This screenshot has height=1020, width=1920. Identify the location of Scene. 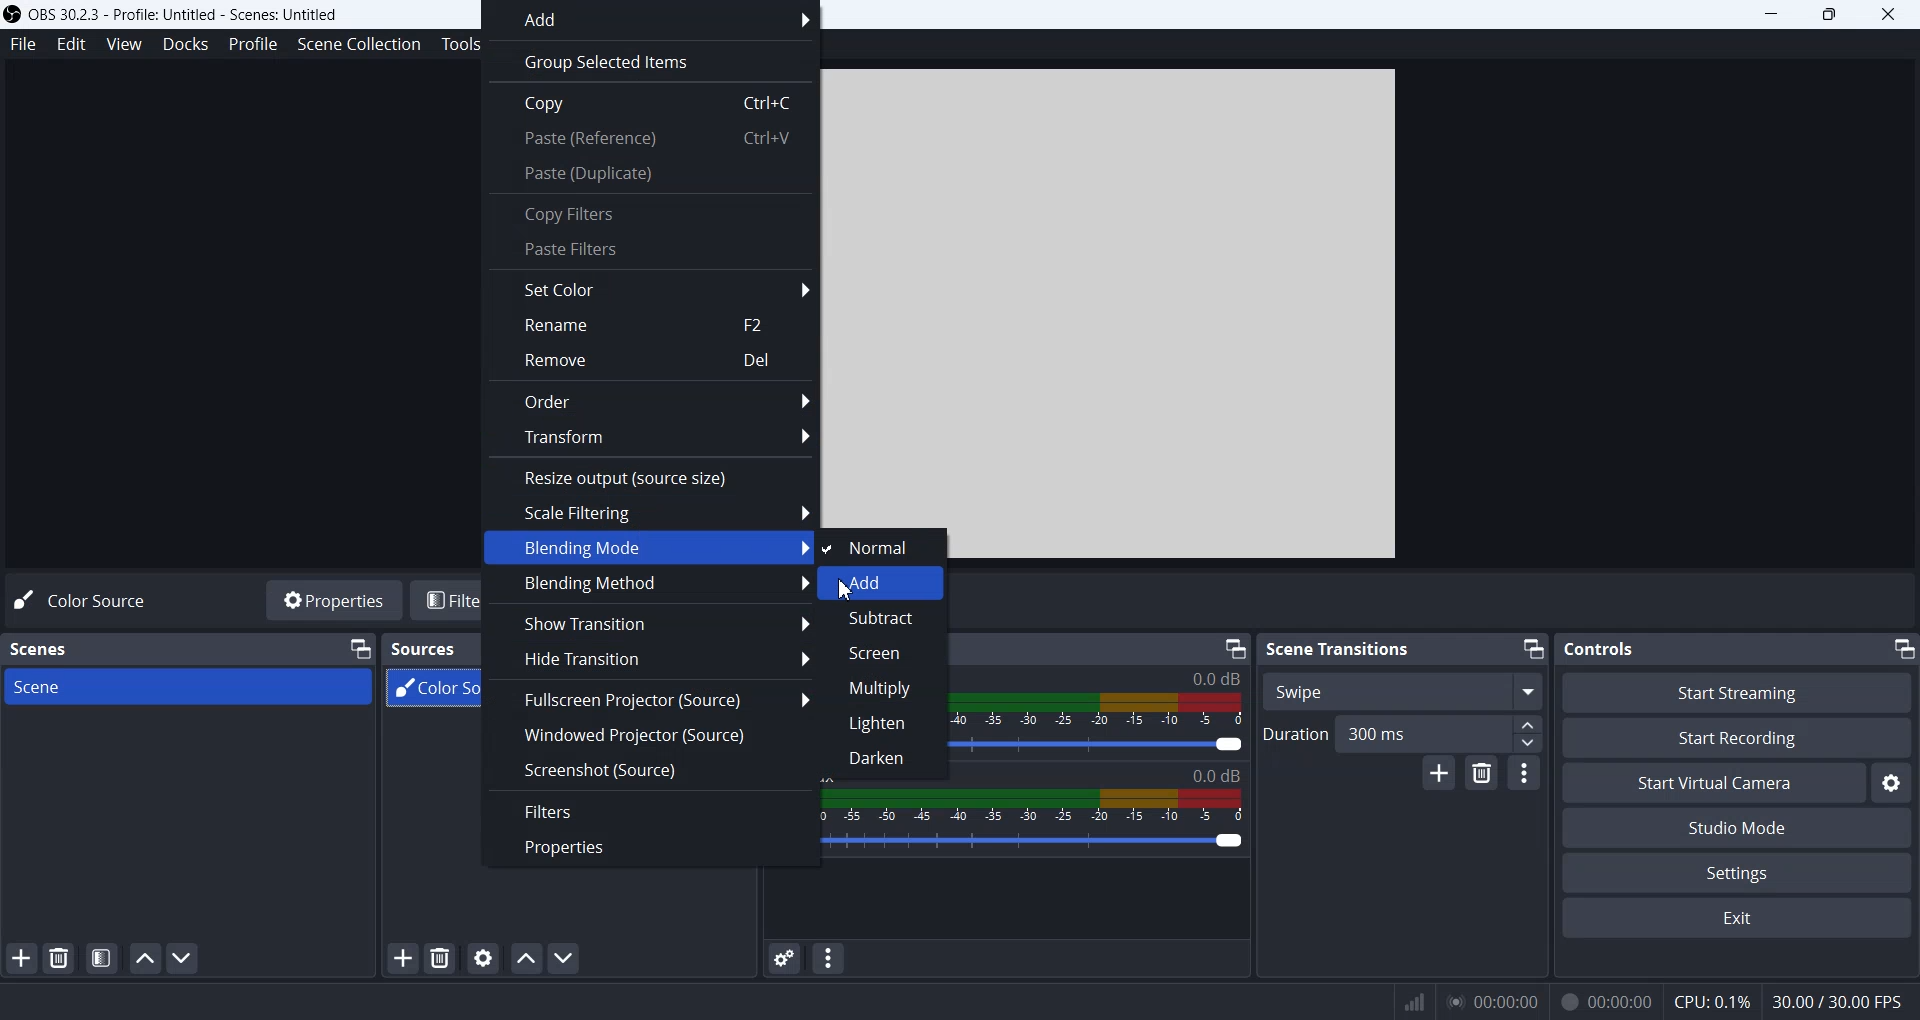
(190, 687).